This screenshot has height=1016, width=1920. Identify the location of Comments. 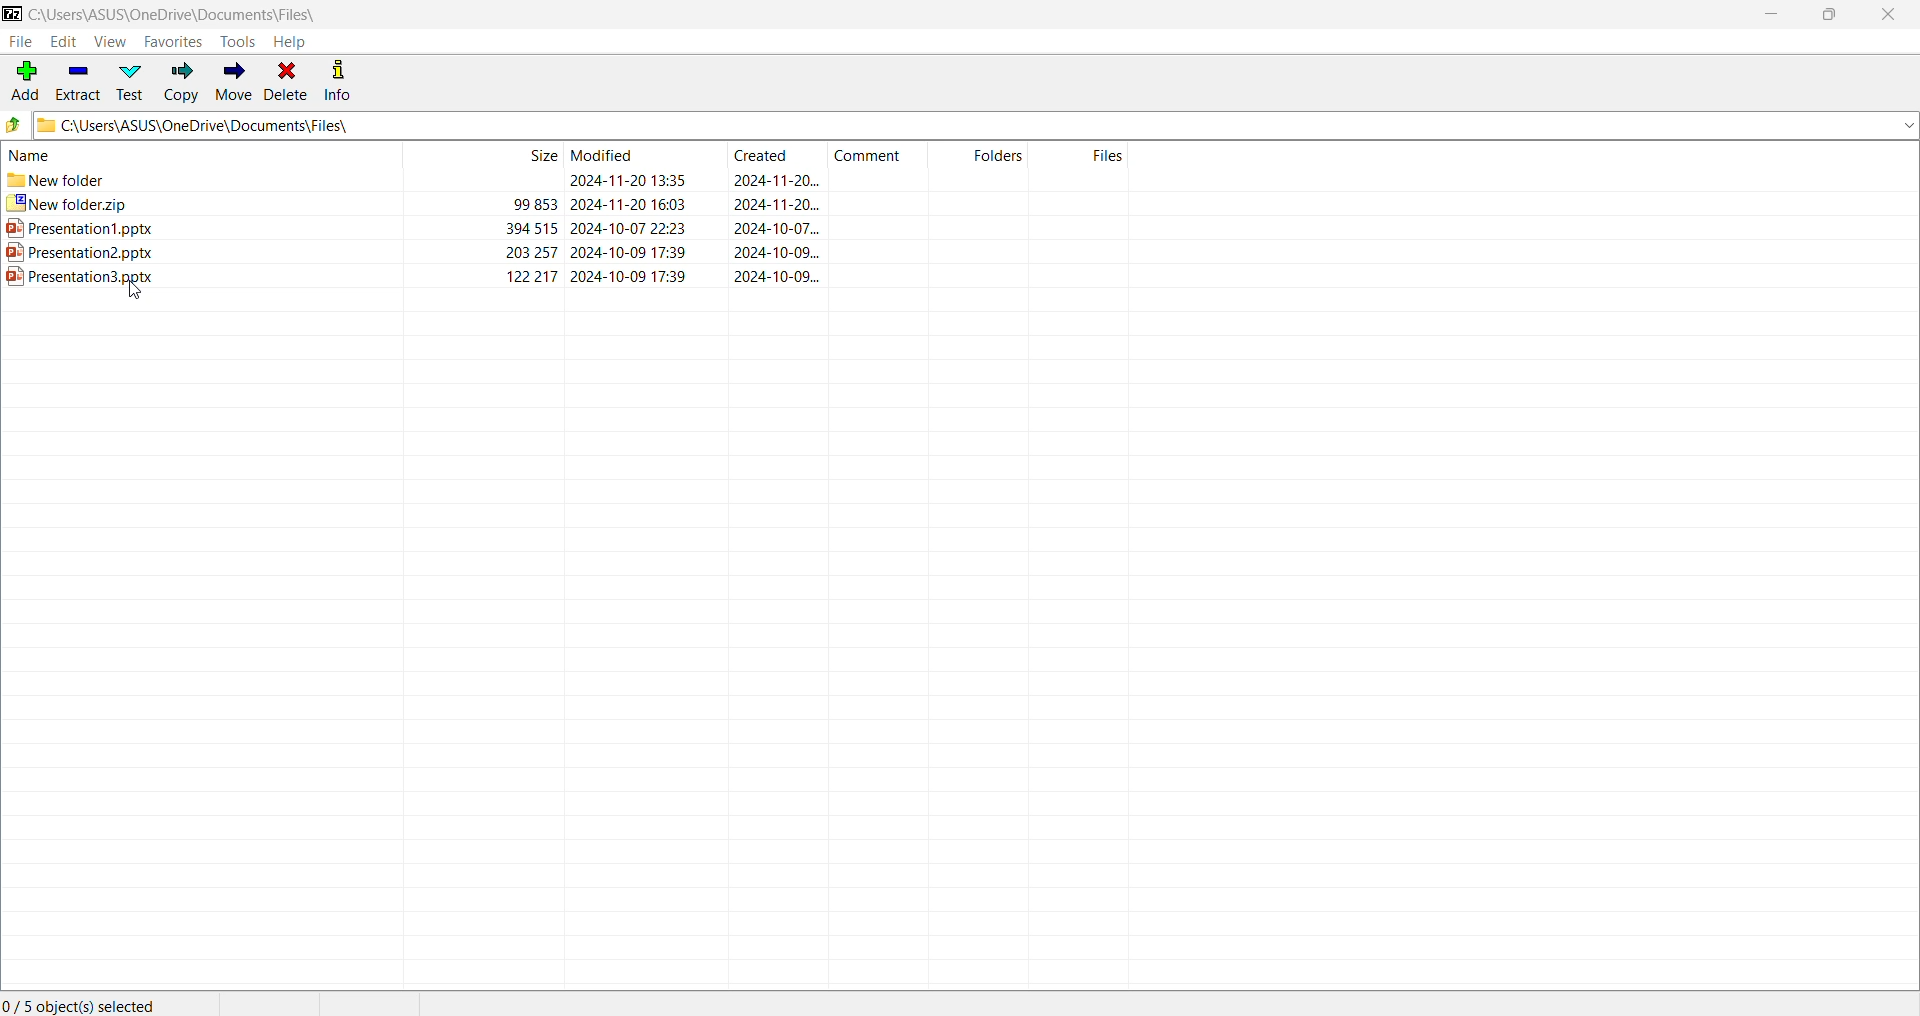
(879, 153).